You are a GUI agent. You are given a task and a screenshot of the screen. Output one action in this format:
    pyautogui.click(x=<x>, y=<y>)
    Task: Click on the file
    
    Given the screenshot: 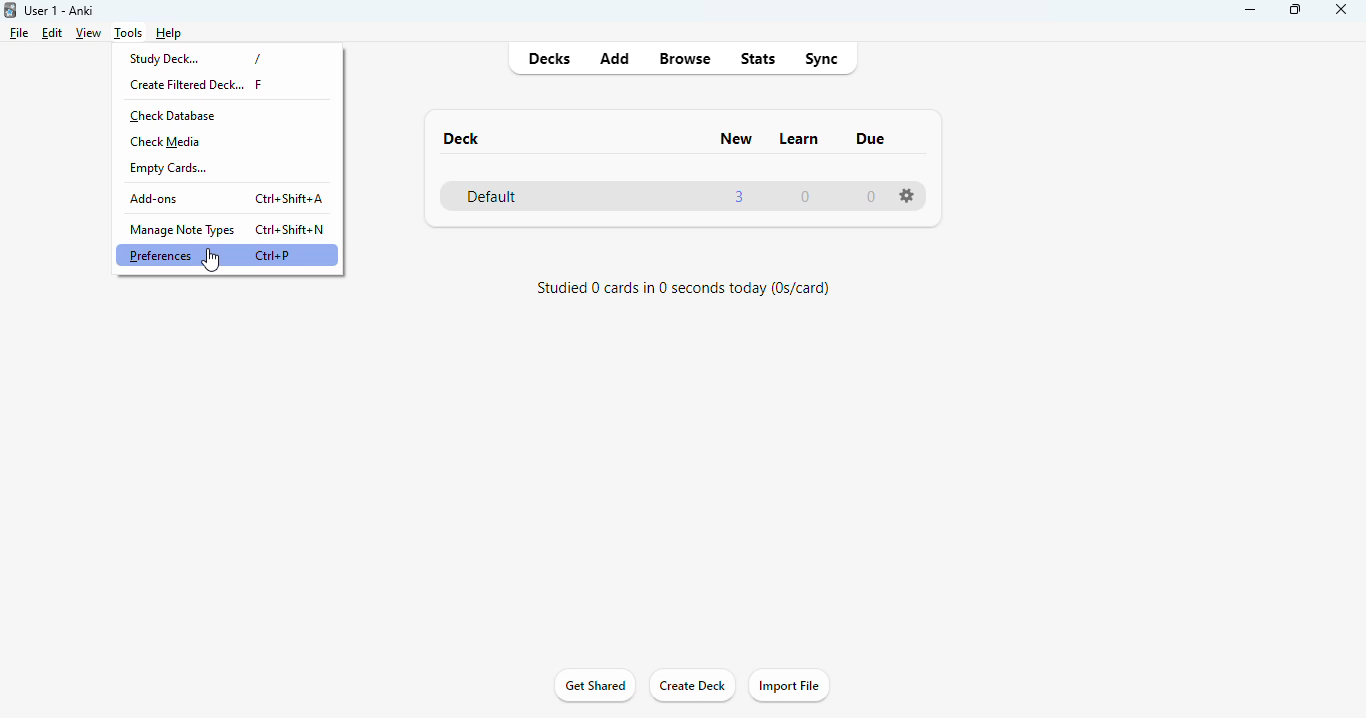 What is the action you would take?
    pyautogui.click(x=20, y=33)
    